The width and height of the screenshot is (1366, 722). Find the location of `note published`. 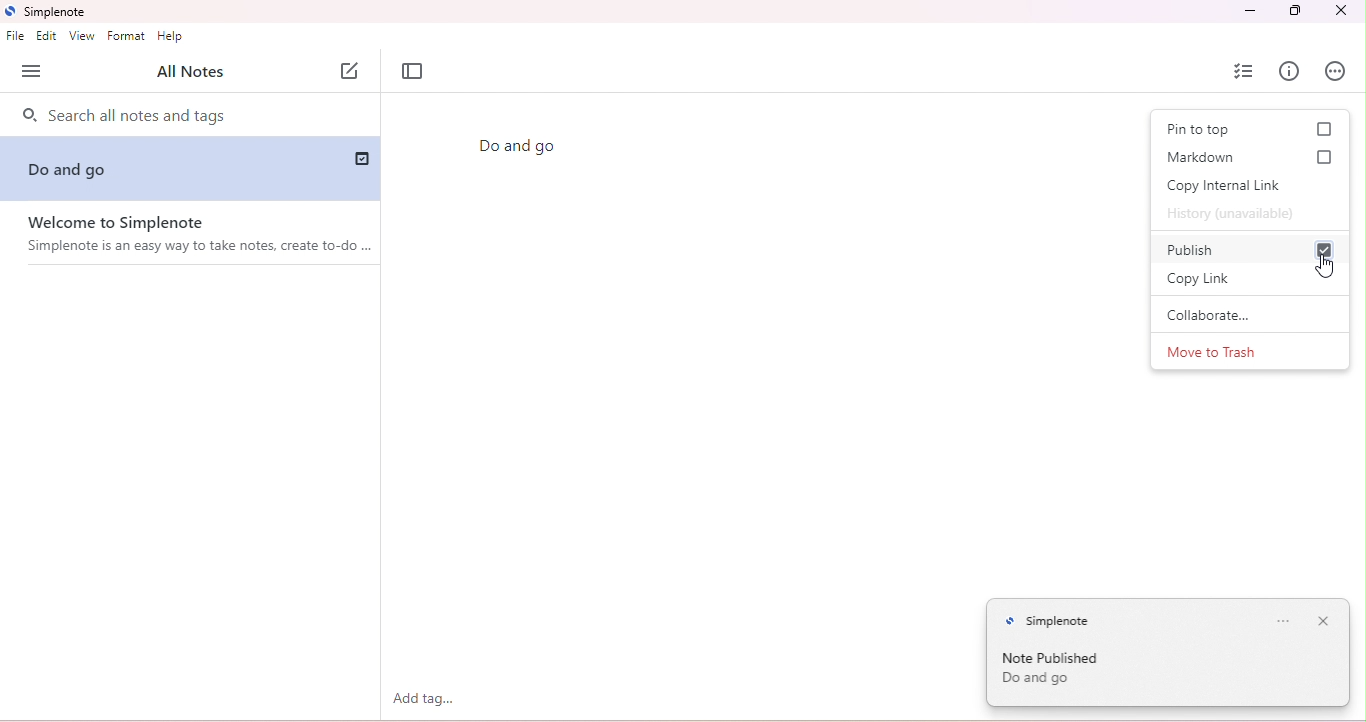

note published is located at coordinates (1066, 671).